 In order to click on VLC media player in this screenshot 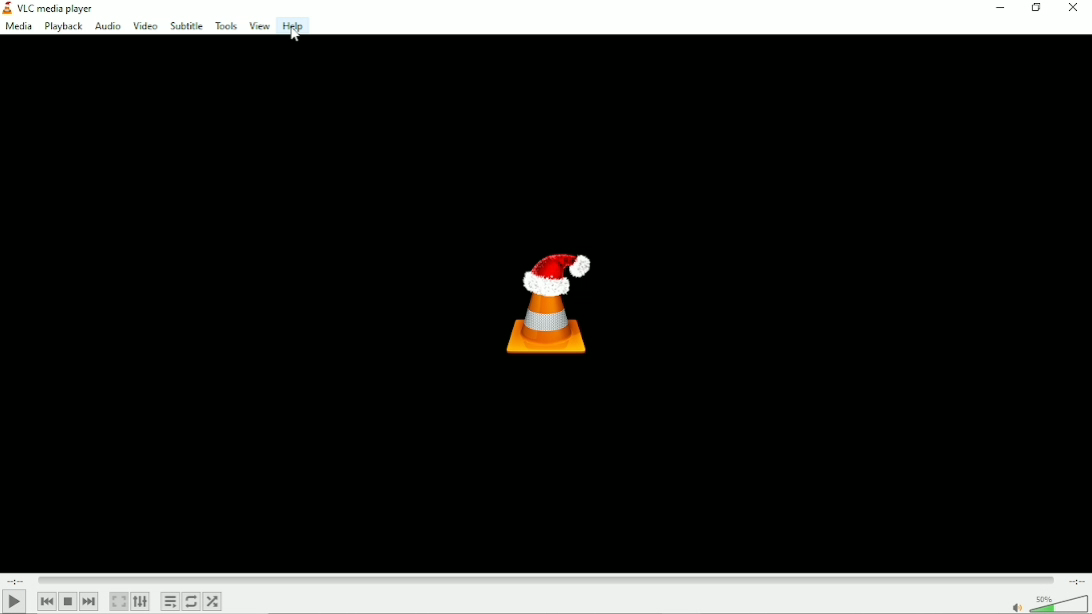, I will do `click(59, 9)`.